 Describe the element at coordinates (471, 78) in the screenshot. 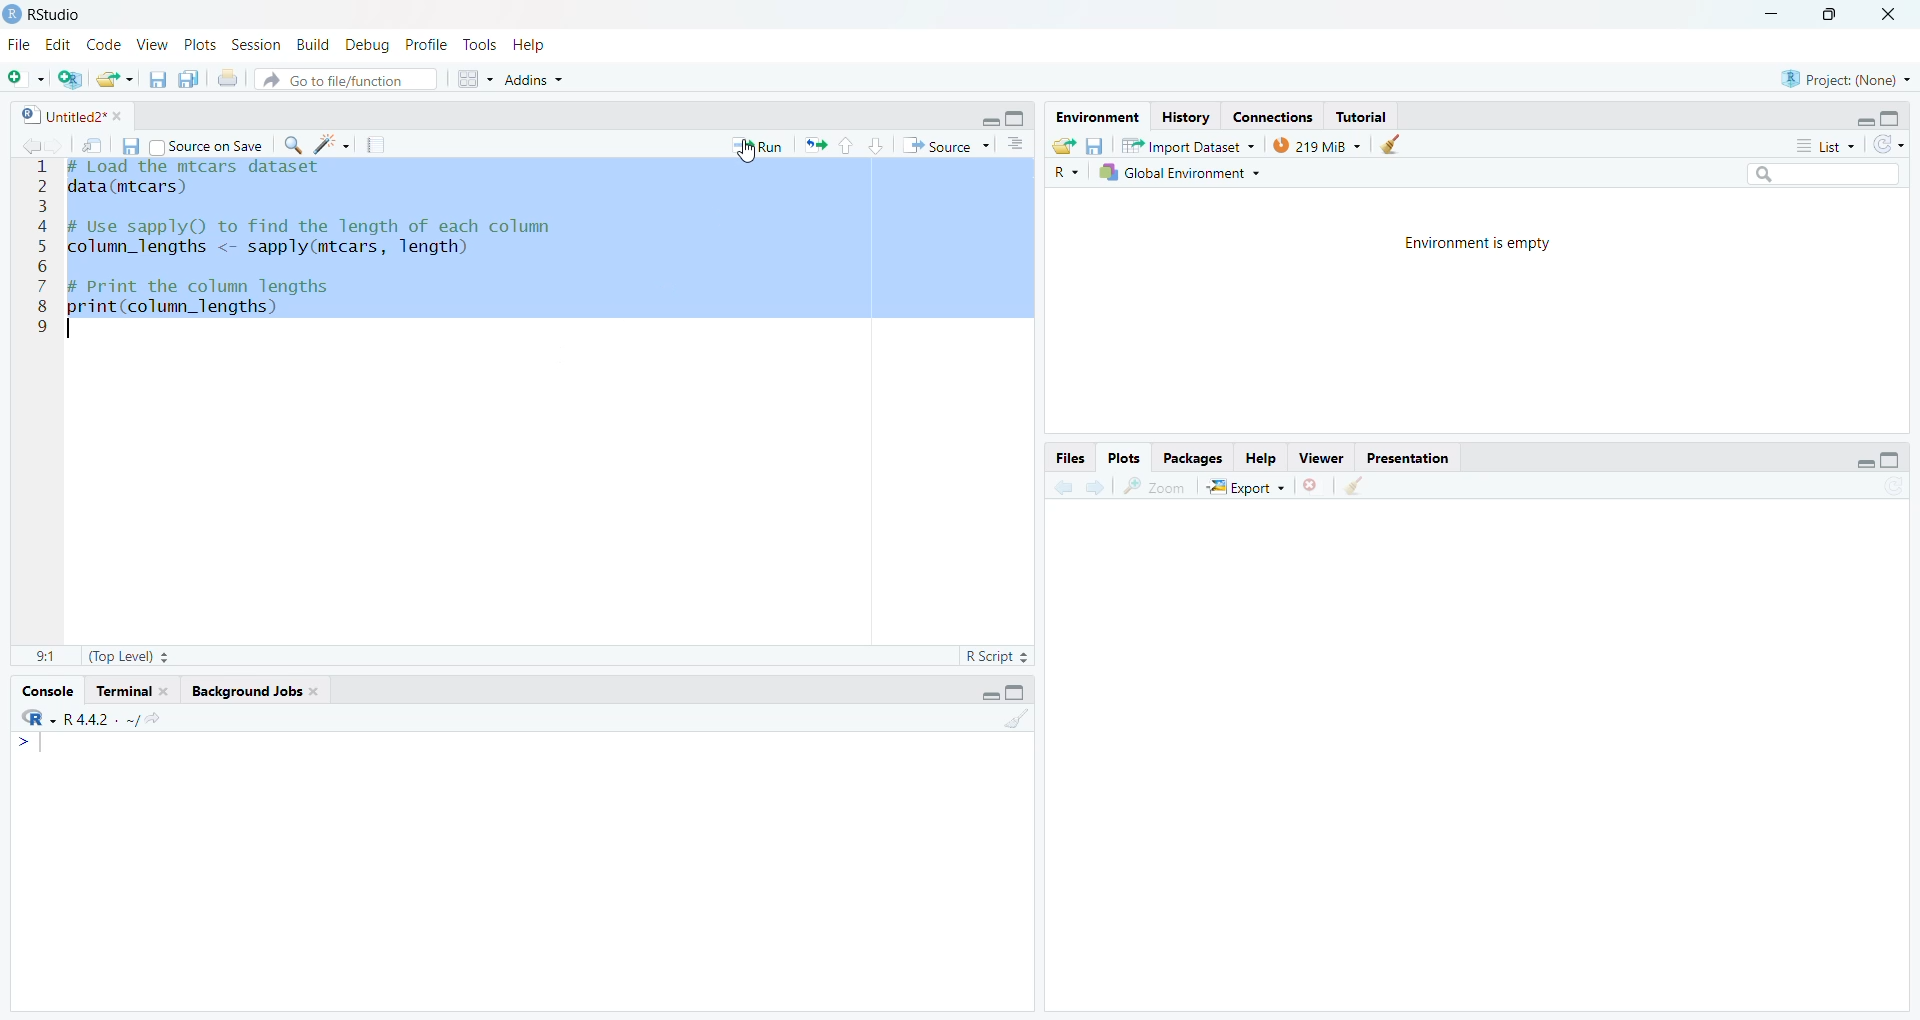

I see `Workspace panes` at that location.